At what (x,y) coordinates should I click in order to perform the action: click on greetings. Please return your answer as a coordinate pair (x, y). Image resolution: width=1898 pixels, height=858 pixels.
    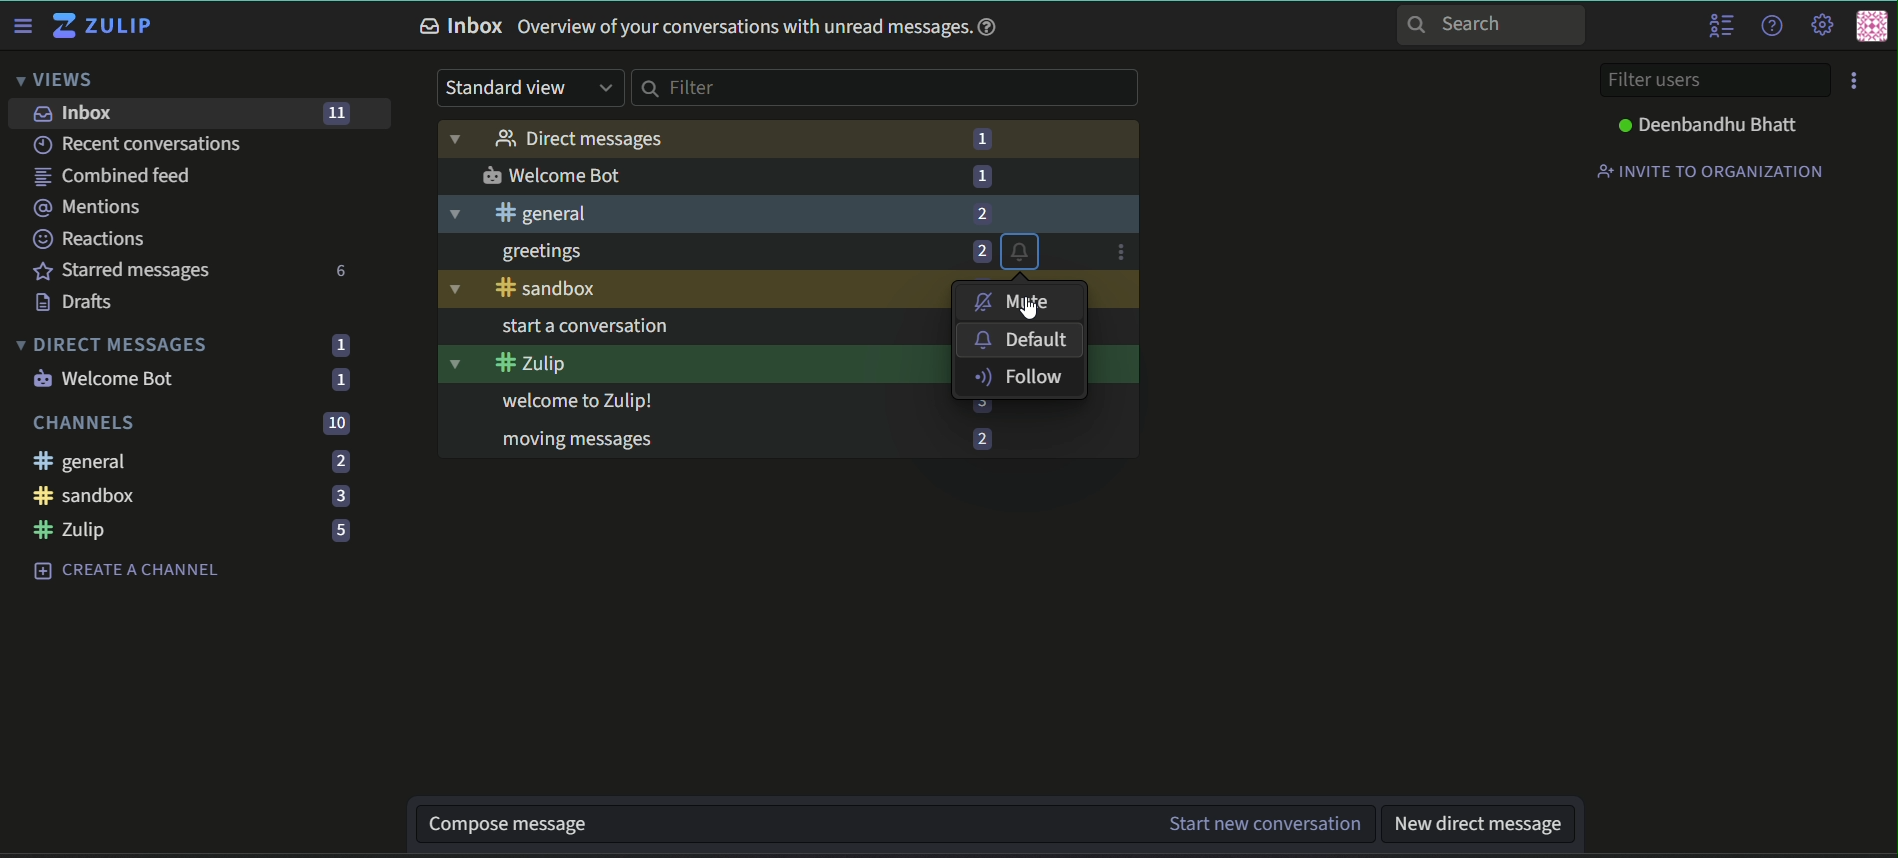
    Looking at the image, I should click on (716, 252).